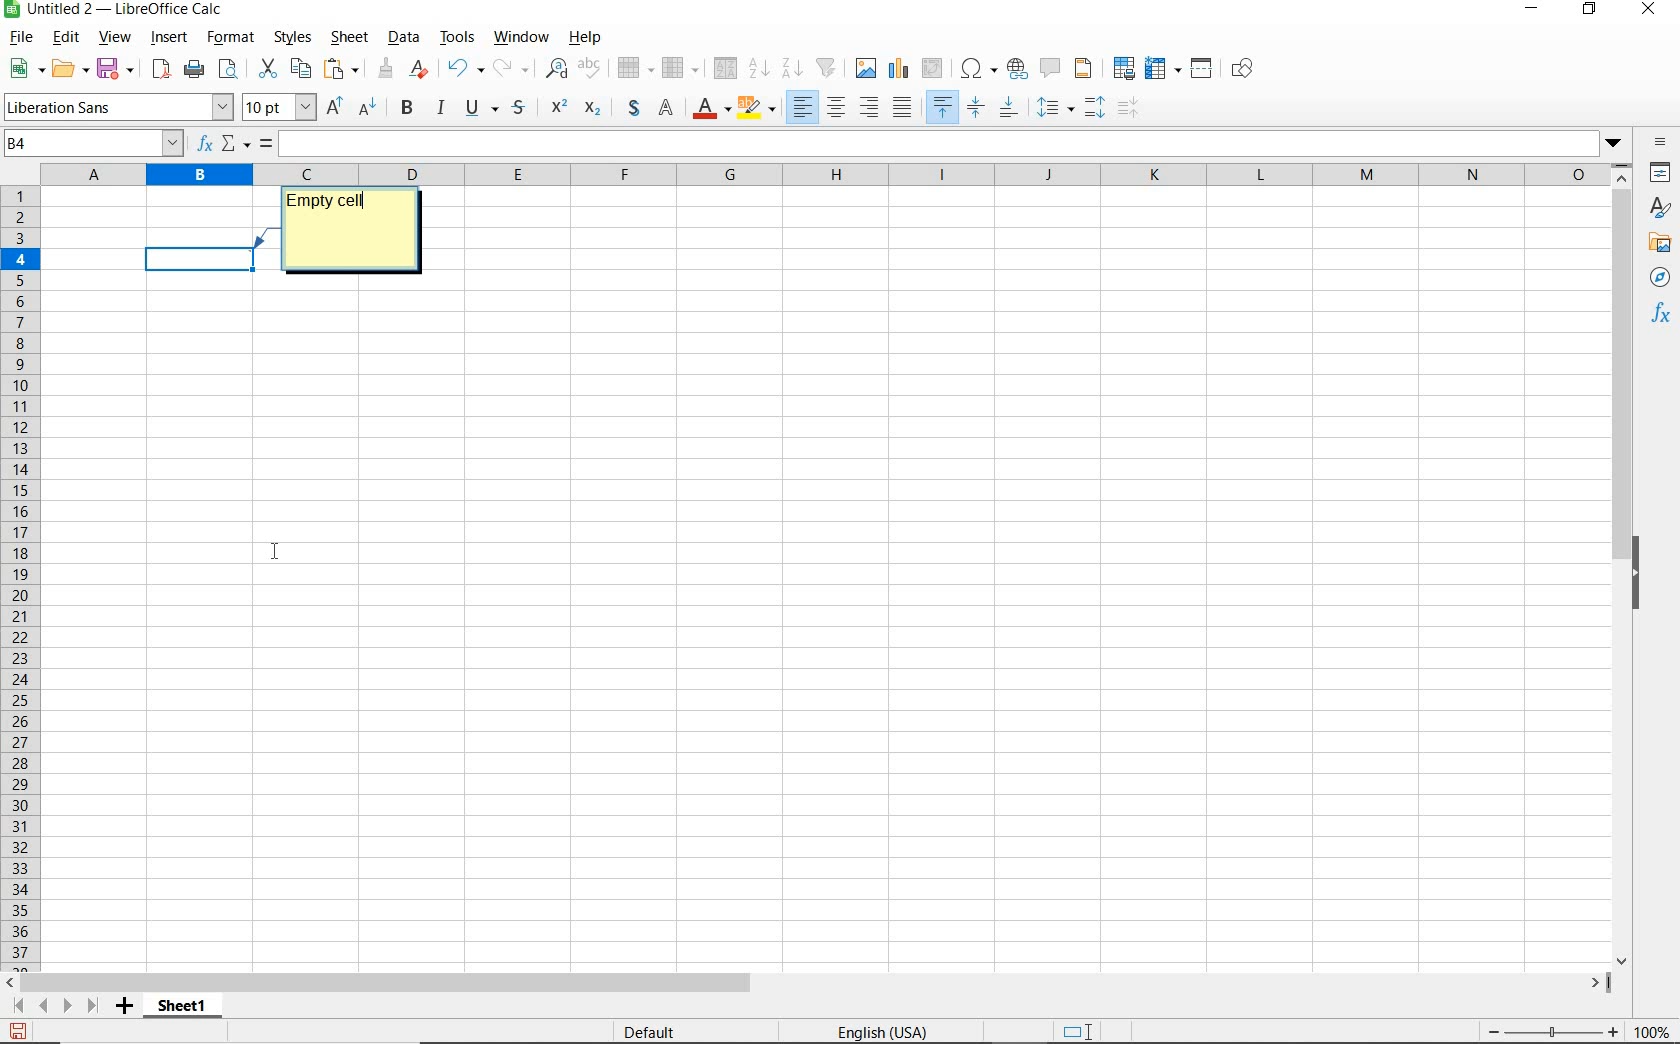  What do you see at coordinates (54, 1008) in the screenshot?
I see `scroll to next sheet` at bounding box center [54, 1008].